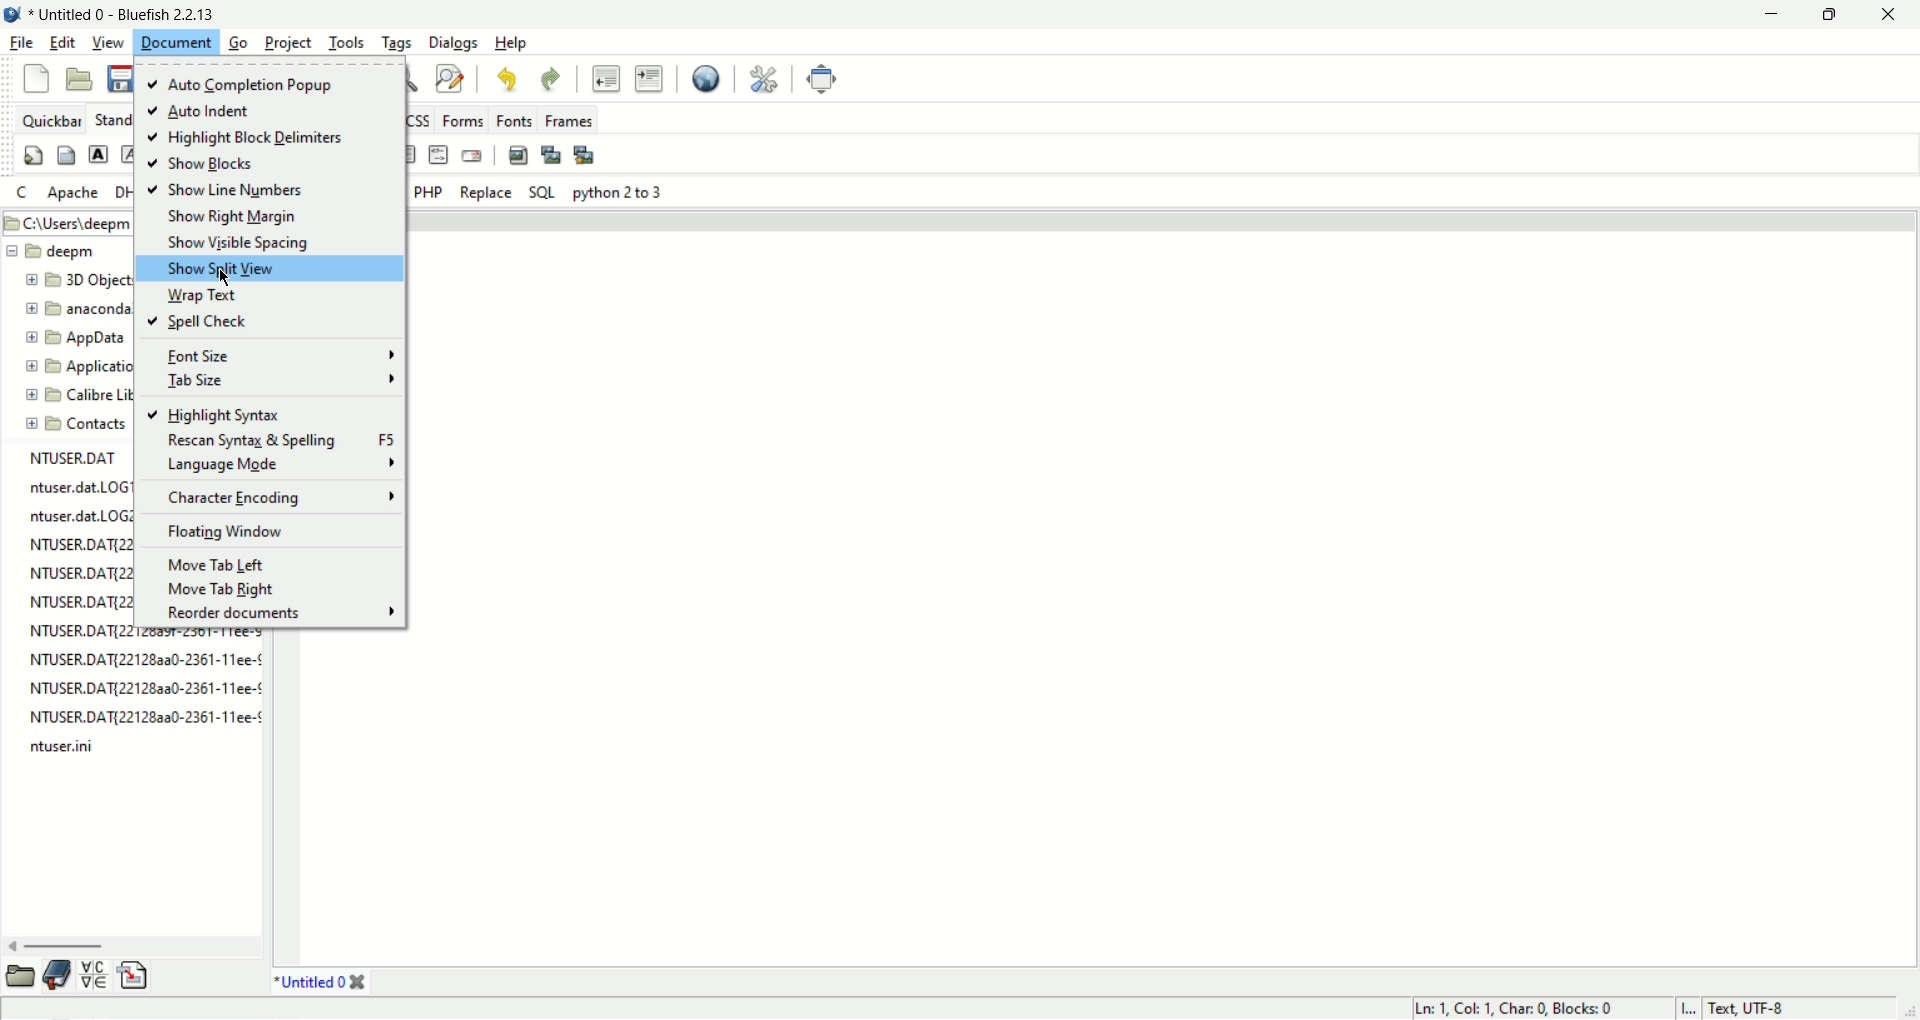  Describe the element at coordinates (547, 192) in the screenshot. I see `SQL` at that location.